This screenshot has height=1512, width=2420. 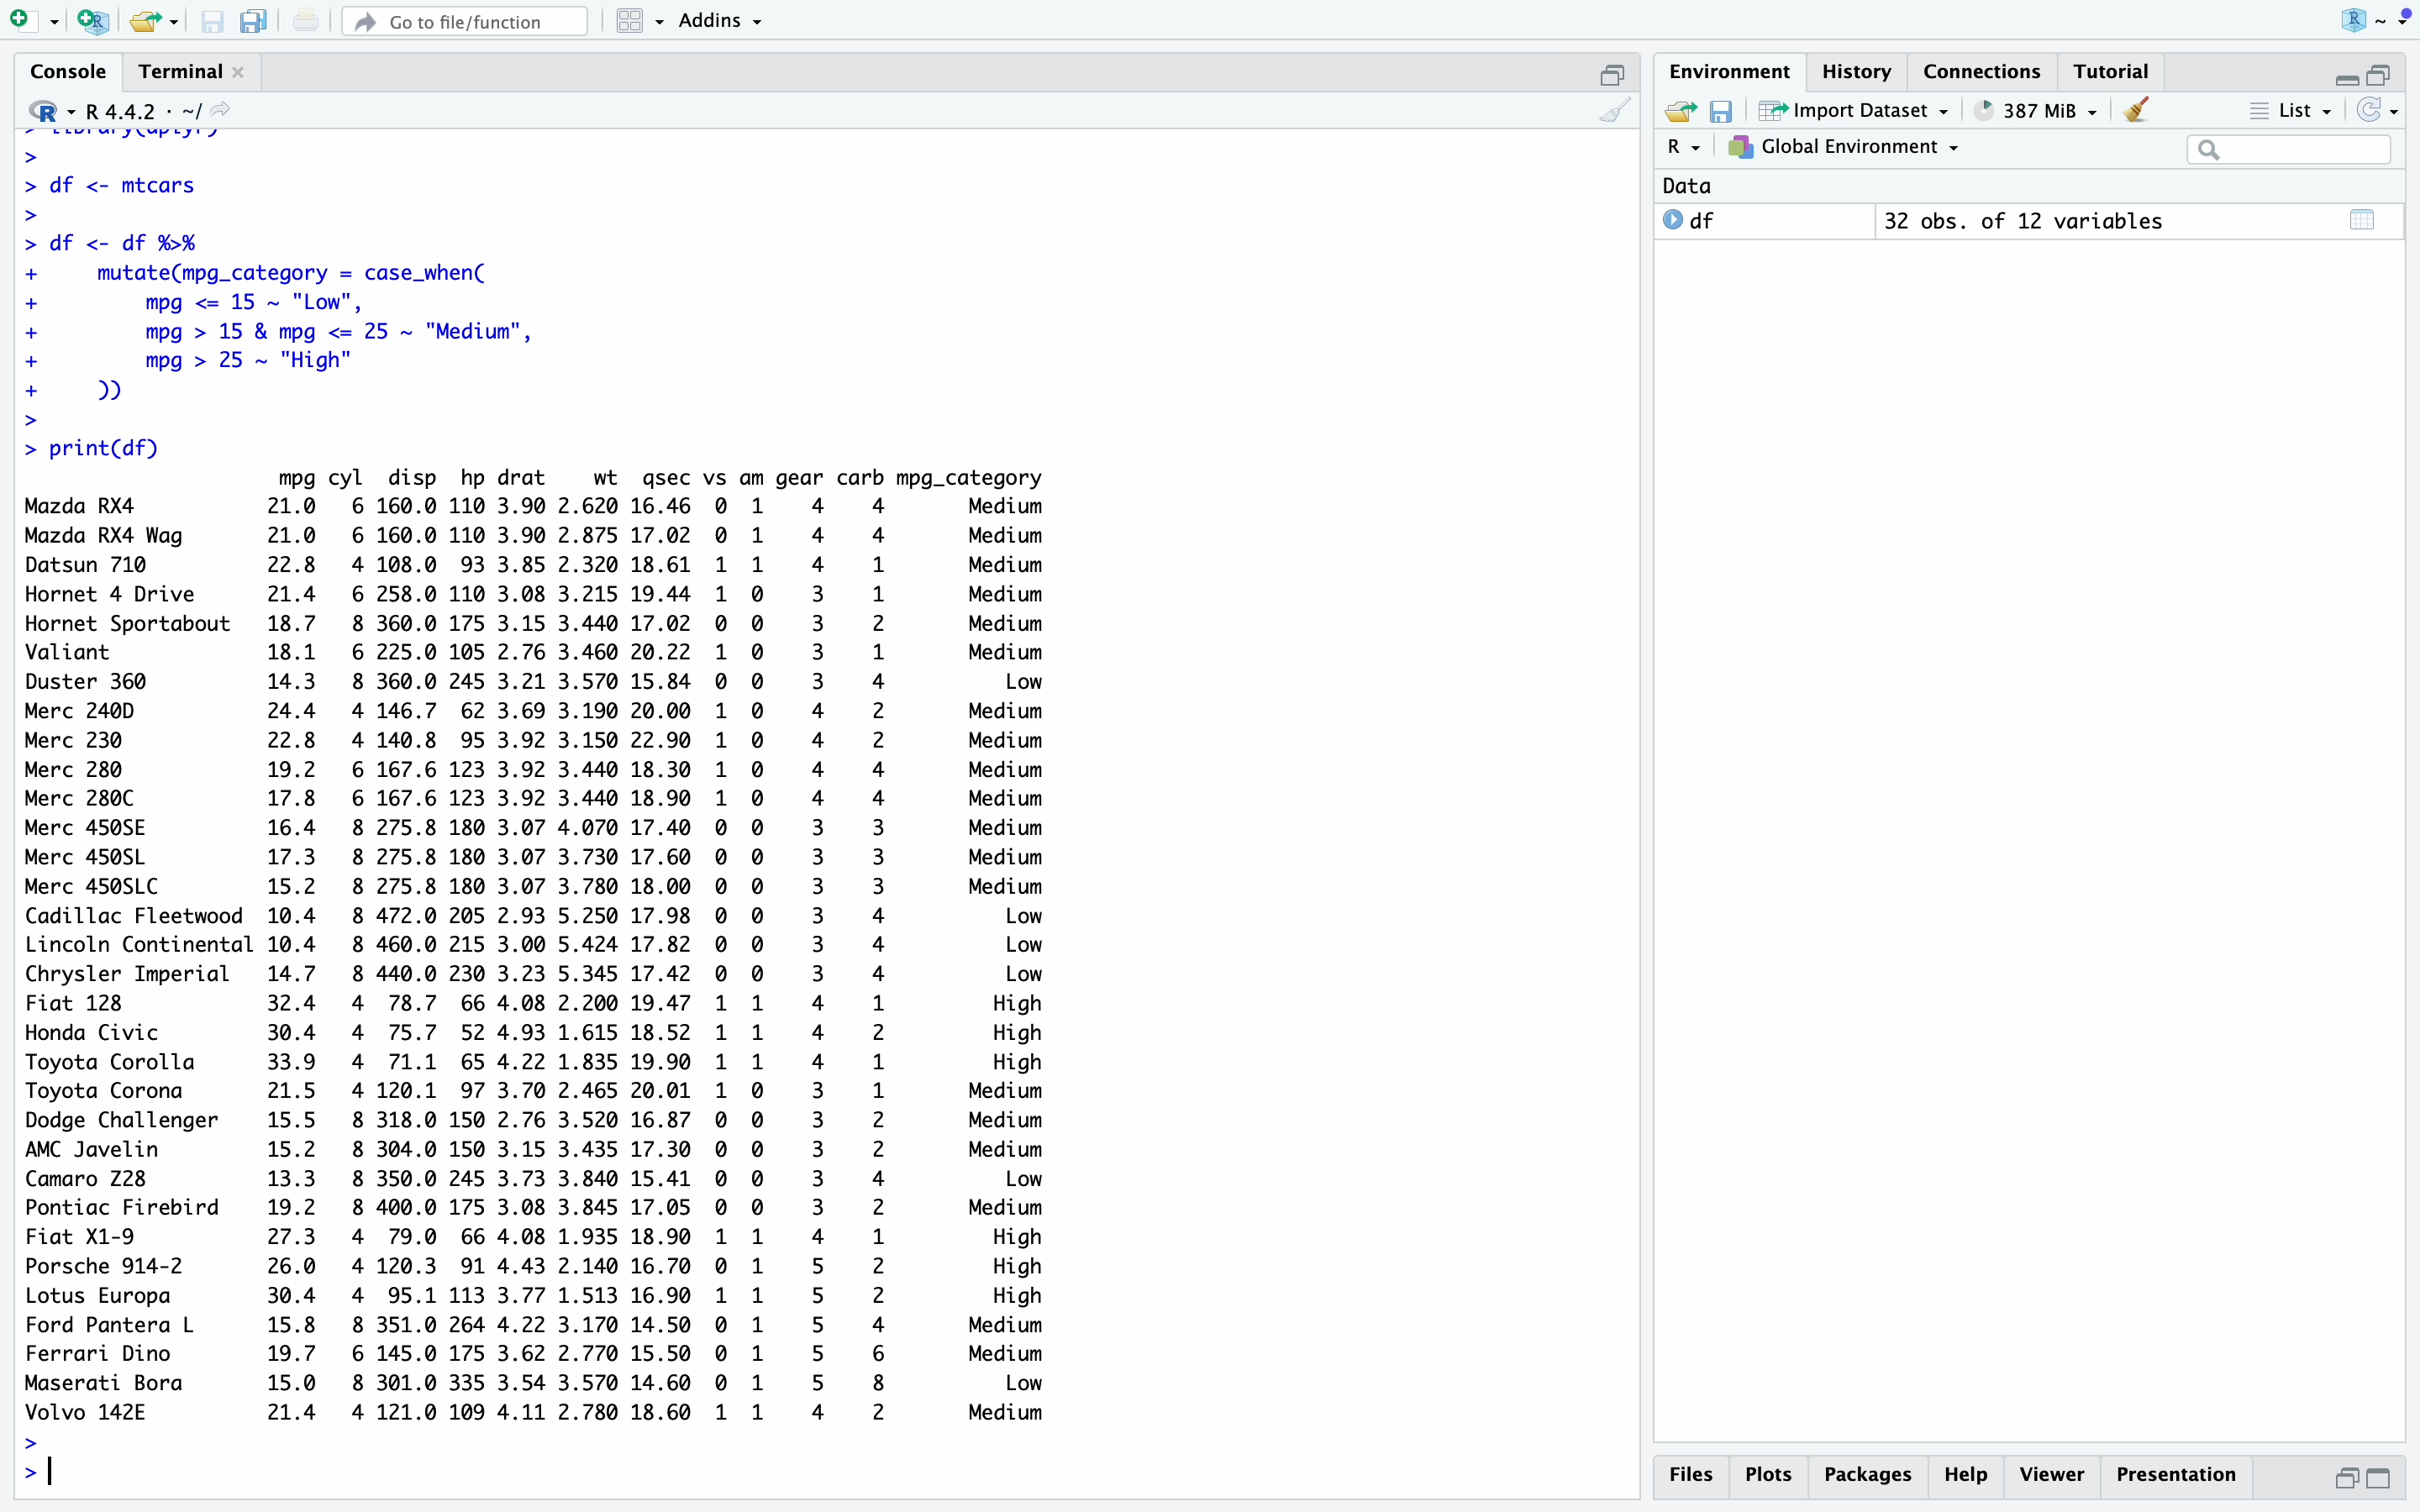 I want to click on close, so click(x=239, y=72).